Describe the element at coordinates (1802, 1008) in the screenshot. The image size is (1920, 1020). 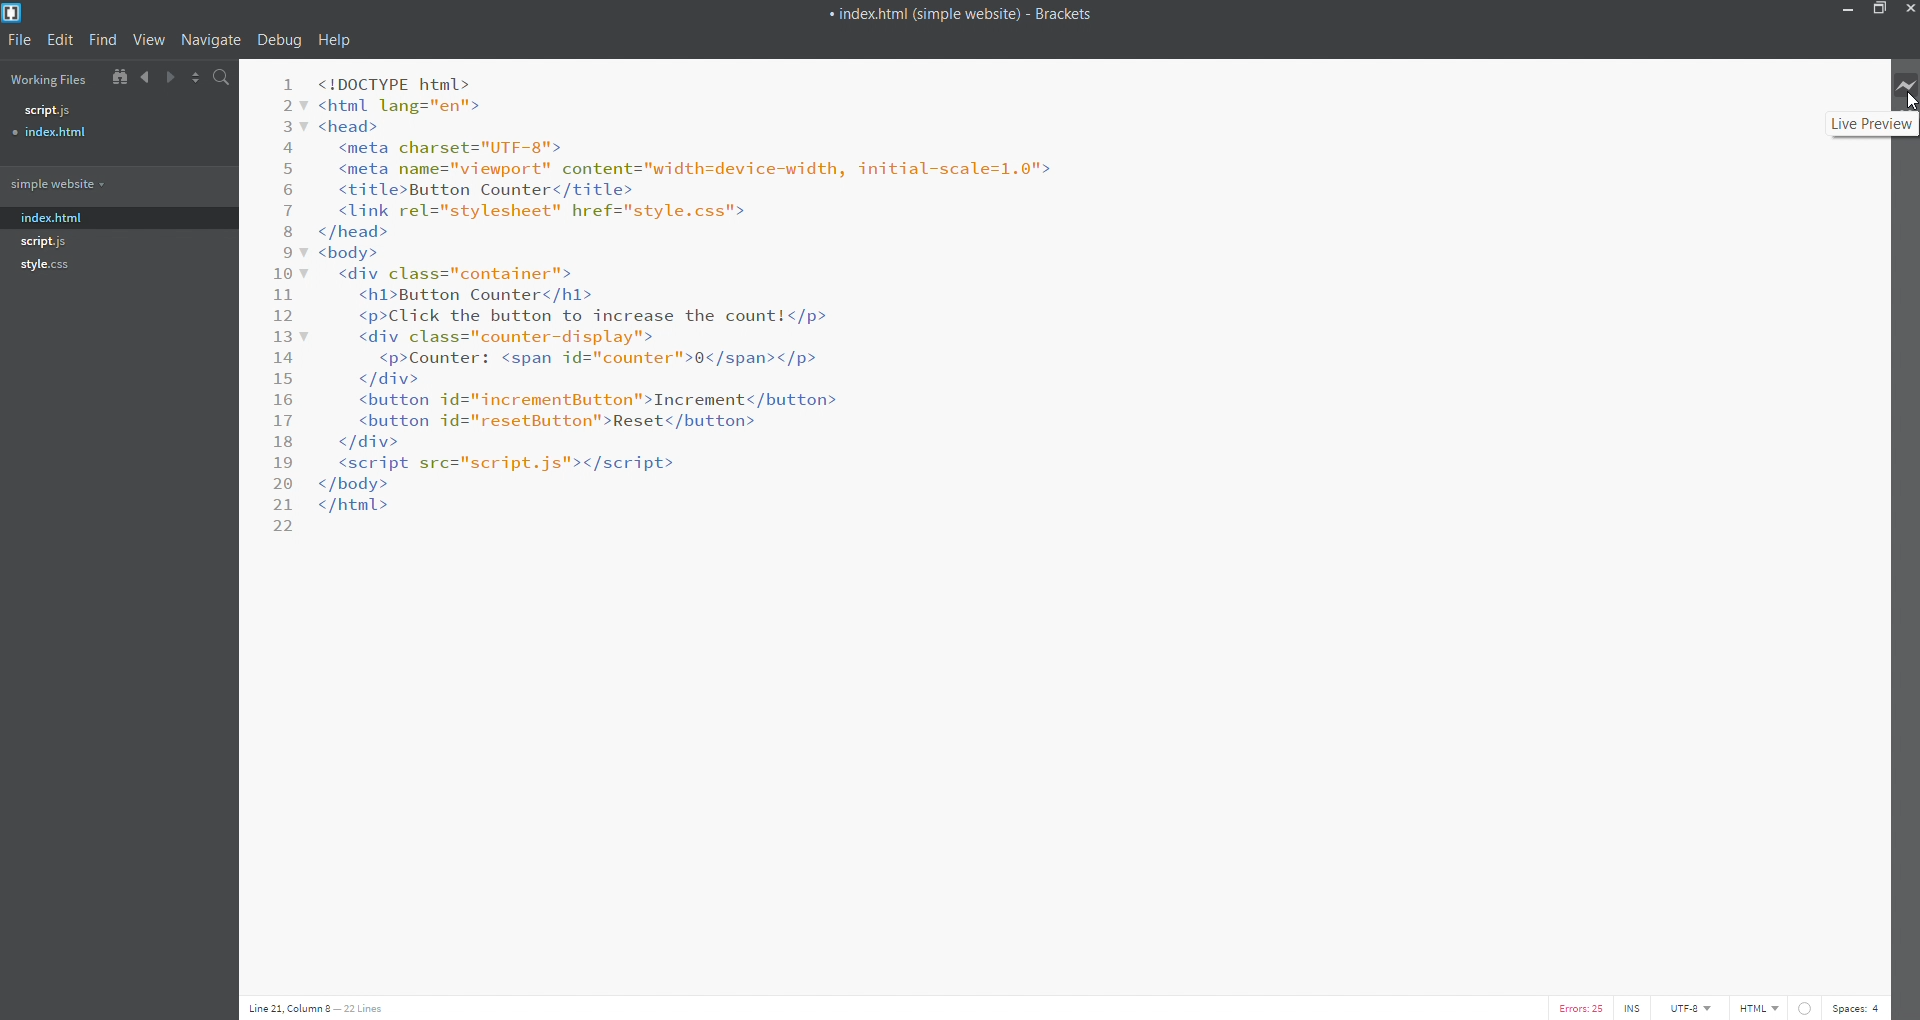
I see `linter editor` at that location.